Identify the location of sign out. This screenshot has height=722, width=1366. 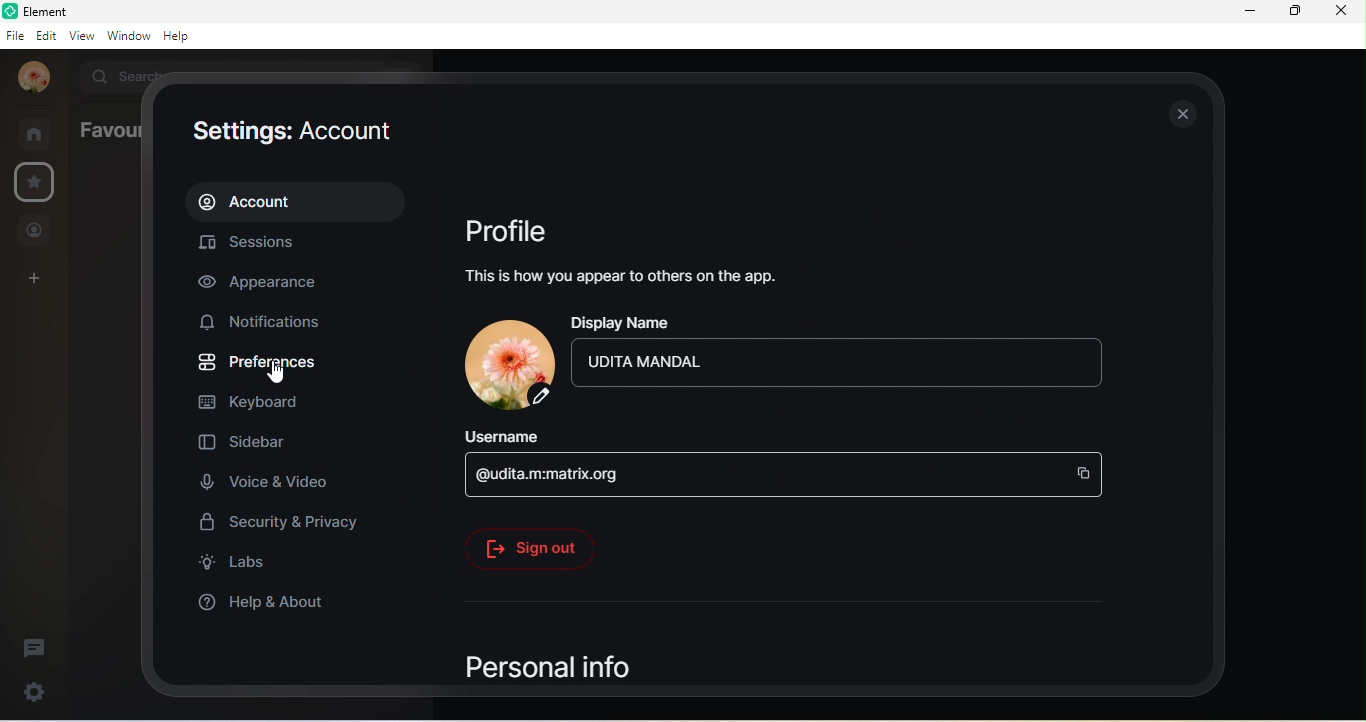
(530, 549).